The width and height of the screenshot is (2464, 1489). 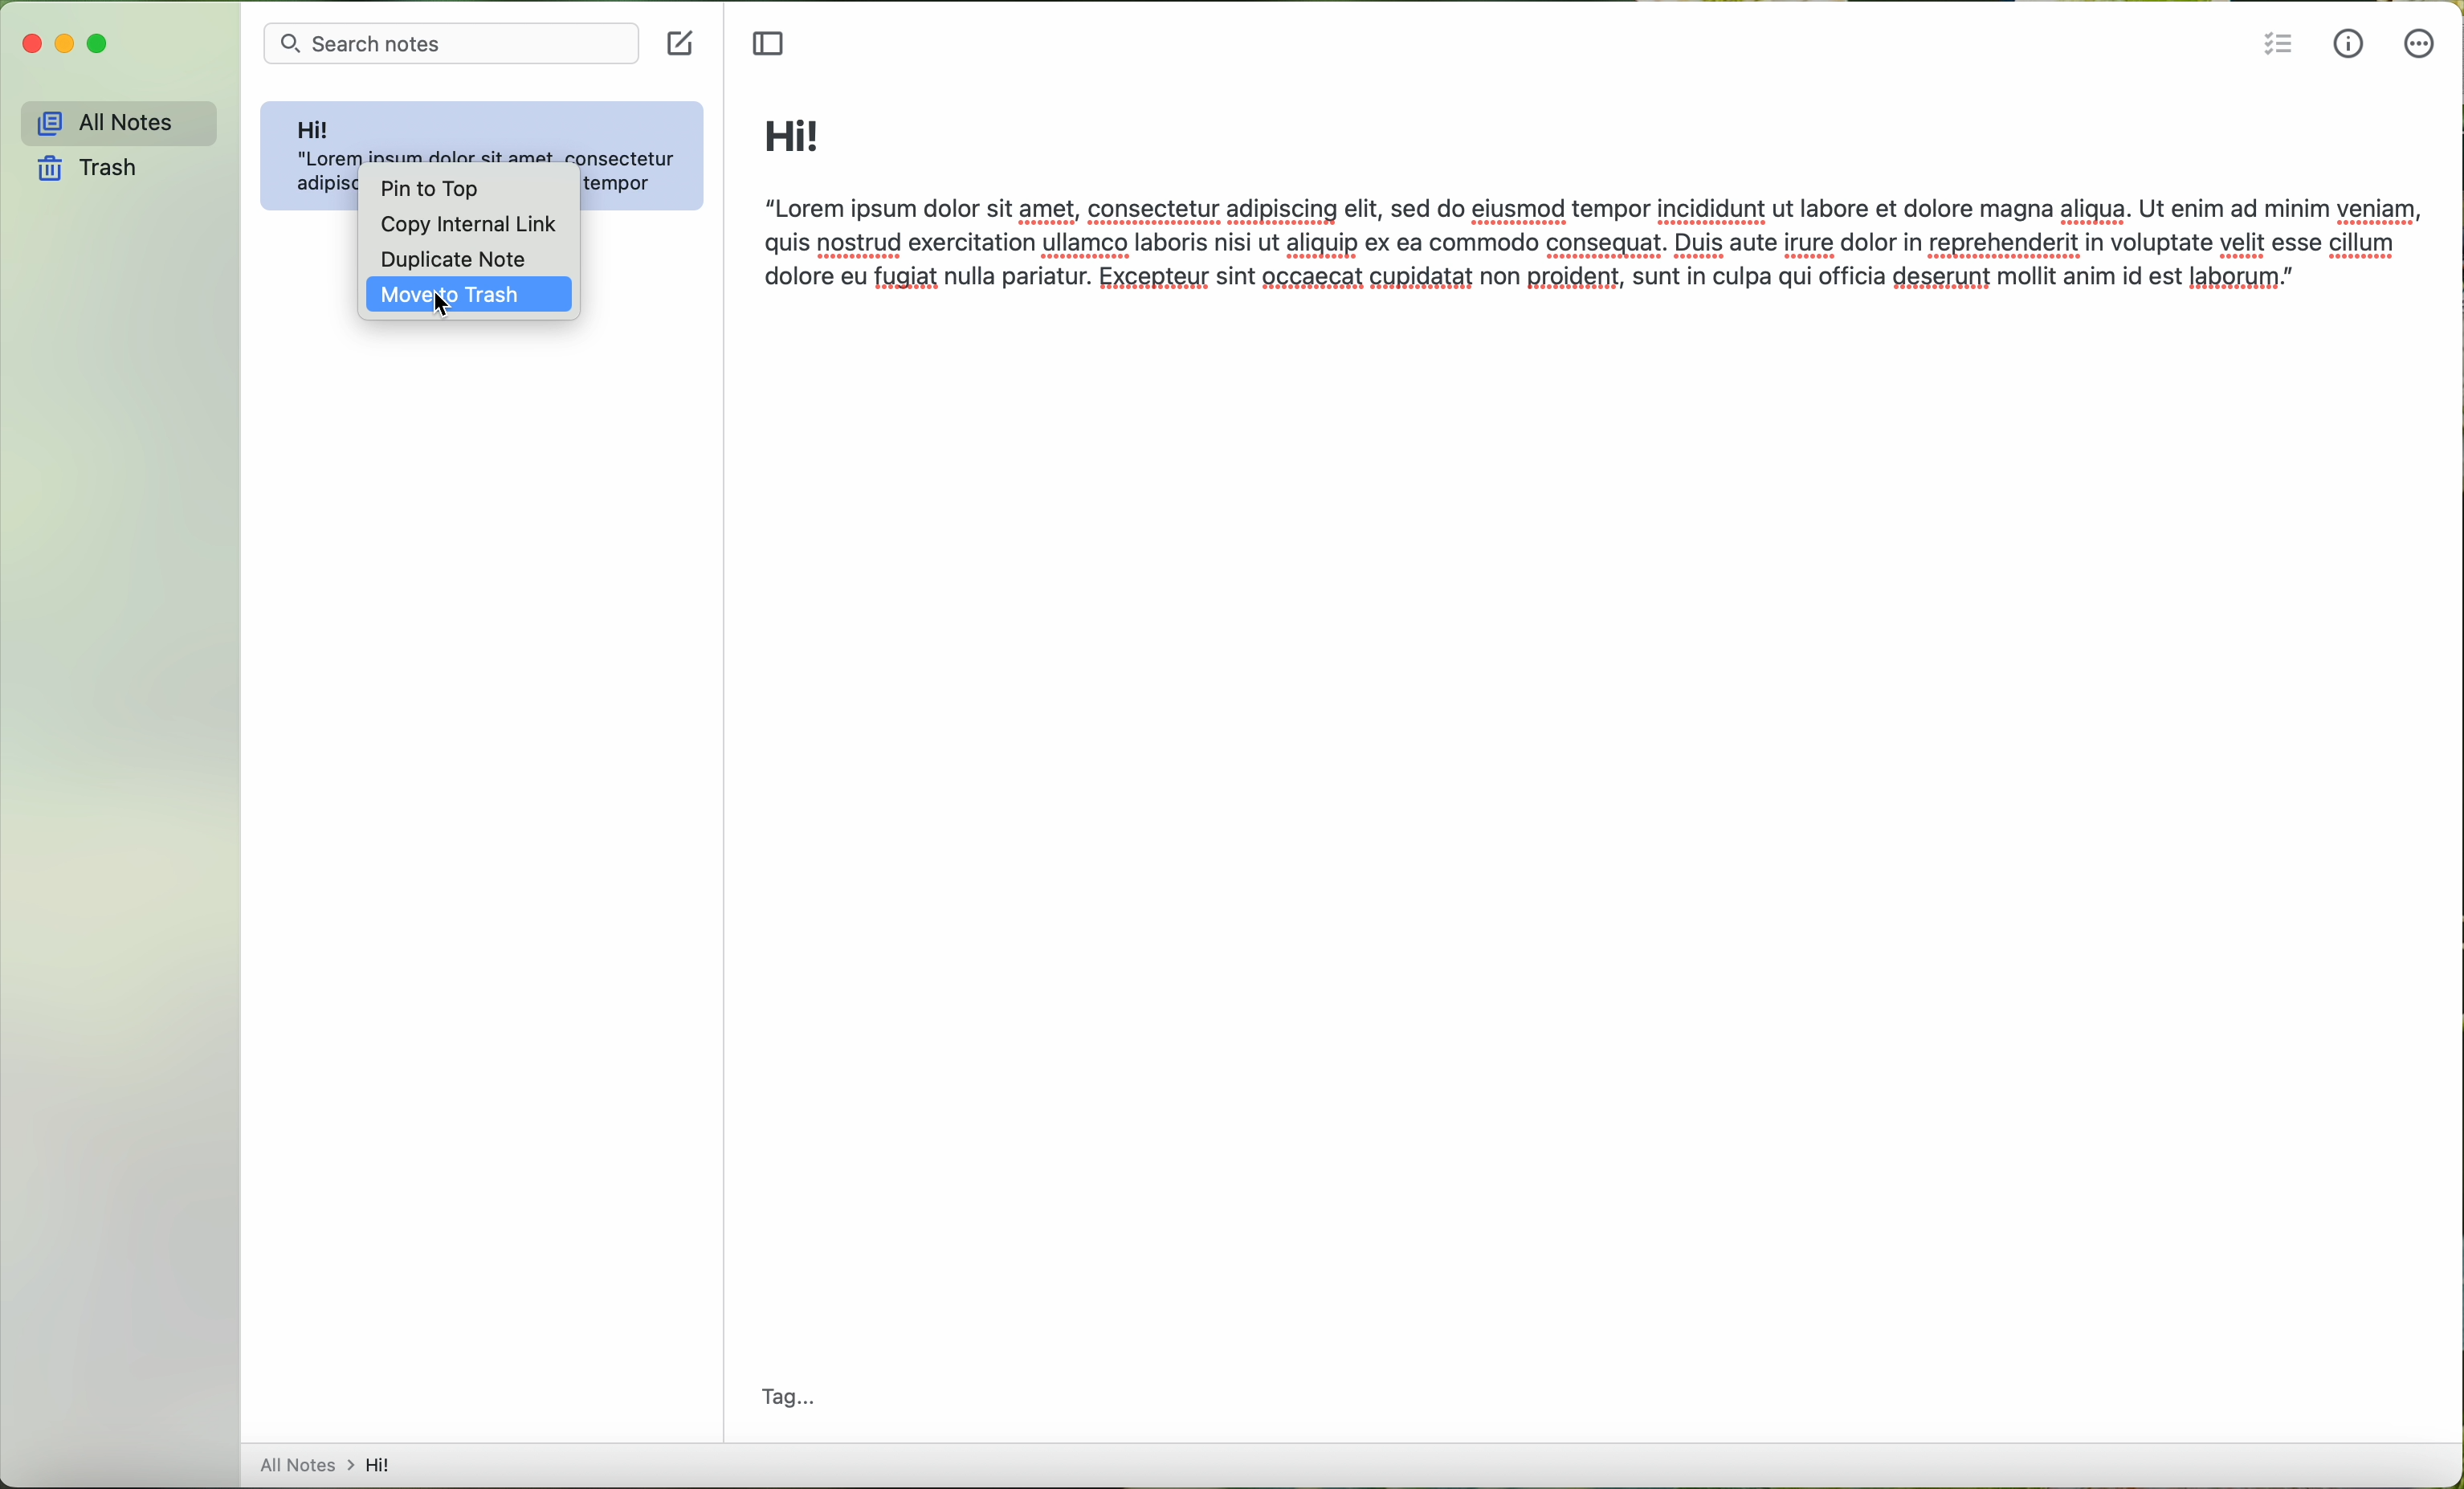 What do you see at coordinates (679, 45) in the screenshot?
I see `new note` at bounding box center [679, 45].